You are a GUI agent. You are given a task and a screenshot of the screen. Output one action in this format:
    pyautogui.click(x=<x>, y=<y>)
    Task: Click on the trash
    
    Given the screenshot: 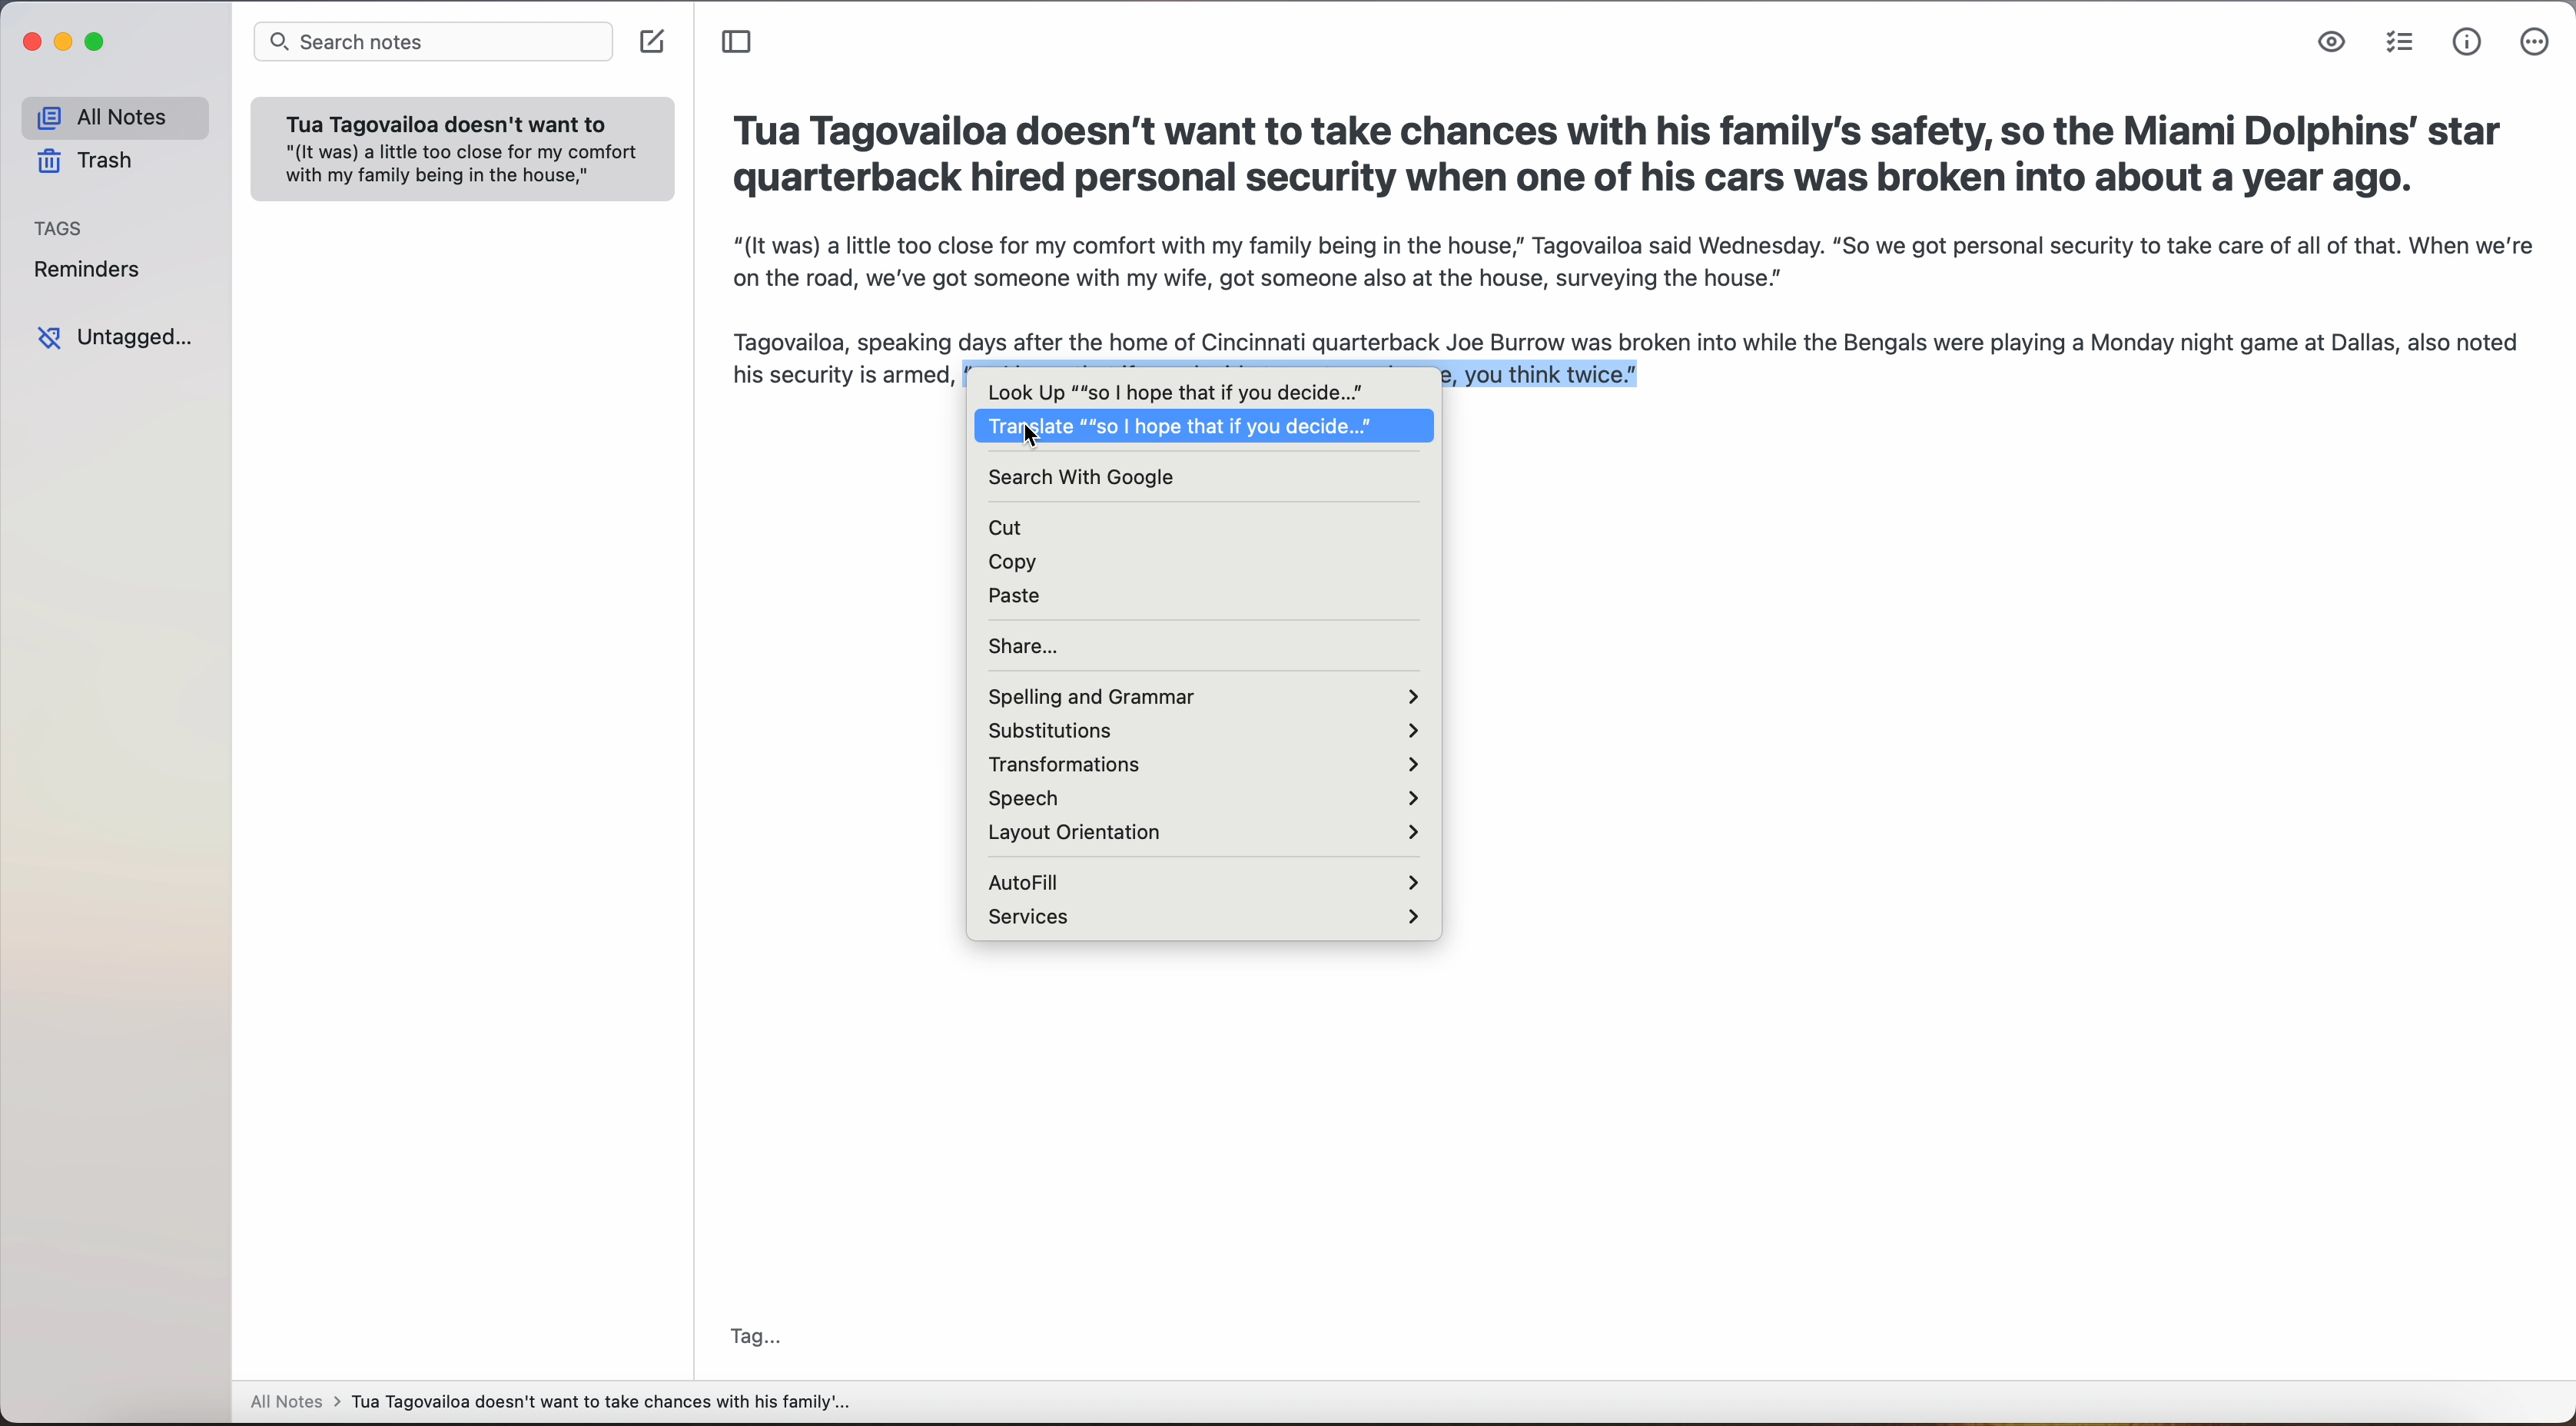 What is the action you would take?
    pyautogui.click(x=93, y=164)
    